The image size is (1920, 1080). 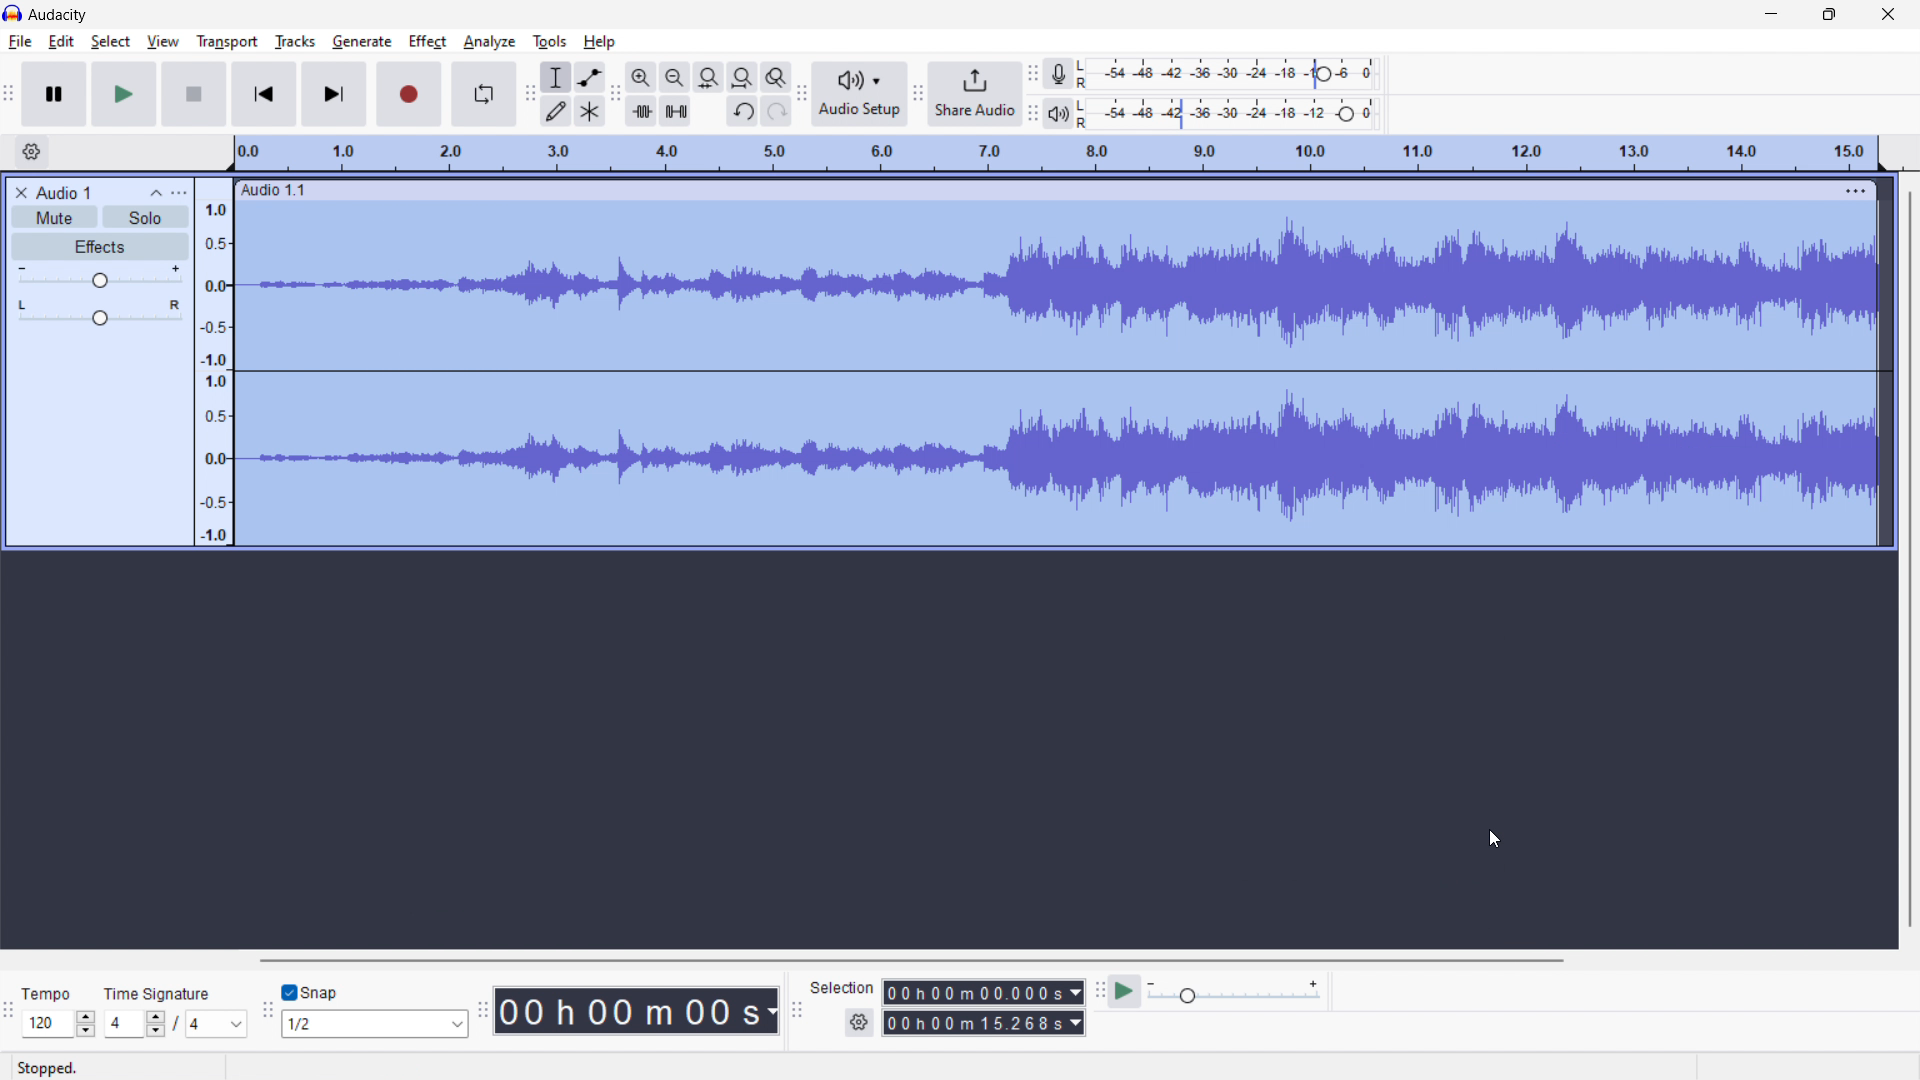 What do you see at coordinates (54, 216) in the screenshot?
I see `mute` at bounding box center [54, 216].